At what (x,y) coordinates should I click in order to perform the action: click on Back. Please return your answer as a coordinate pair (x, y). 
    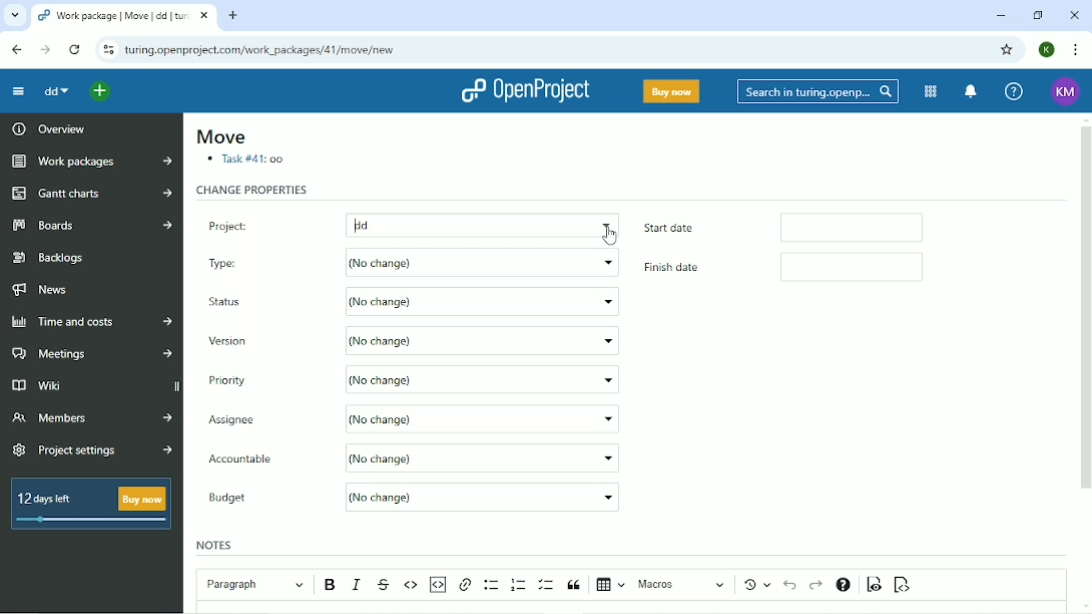
    Looking at the image, I should click on (16, 49).